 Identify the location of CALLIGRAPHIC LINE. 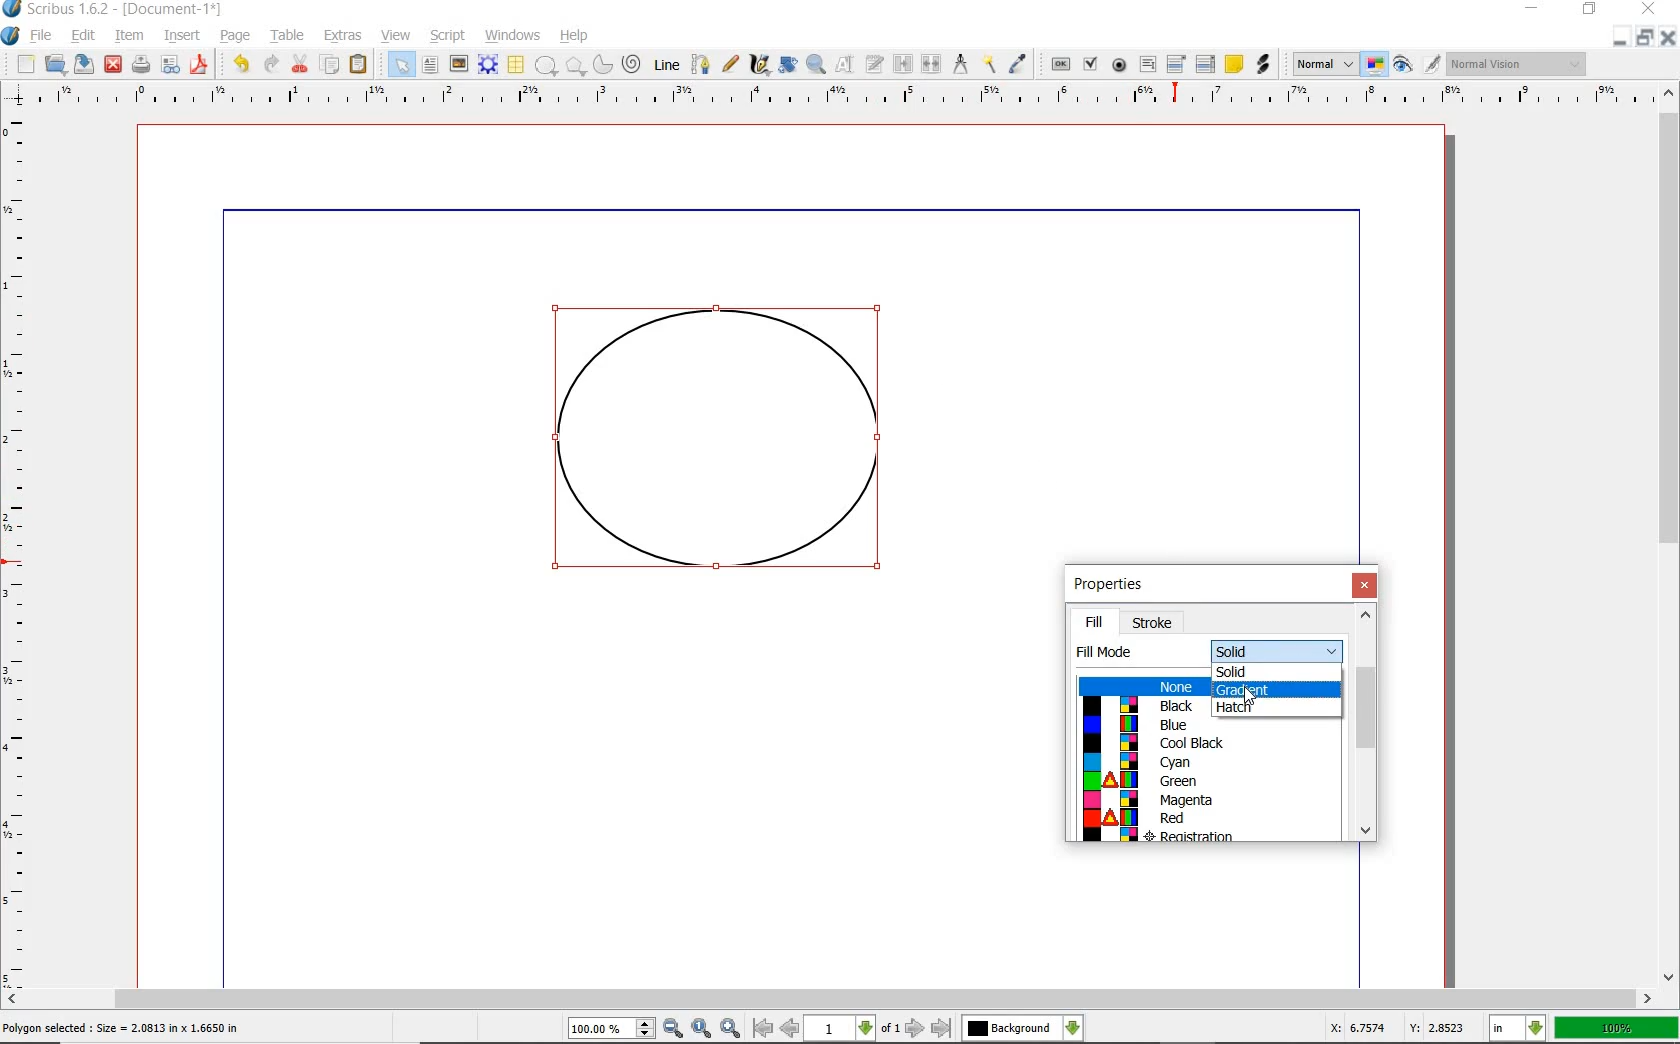
(759, 65).